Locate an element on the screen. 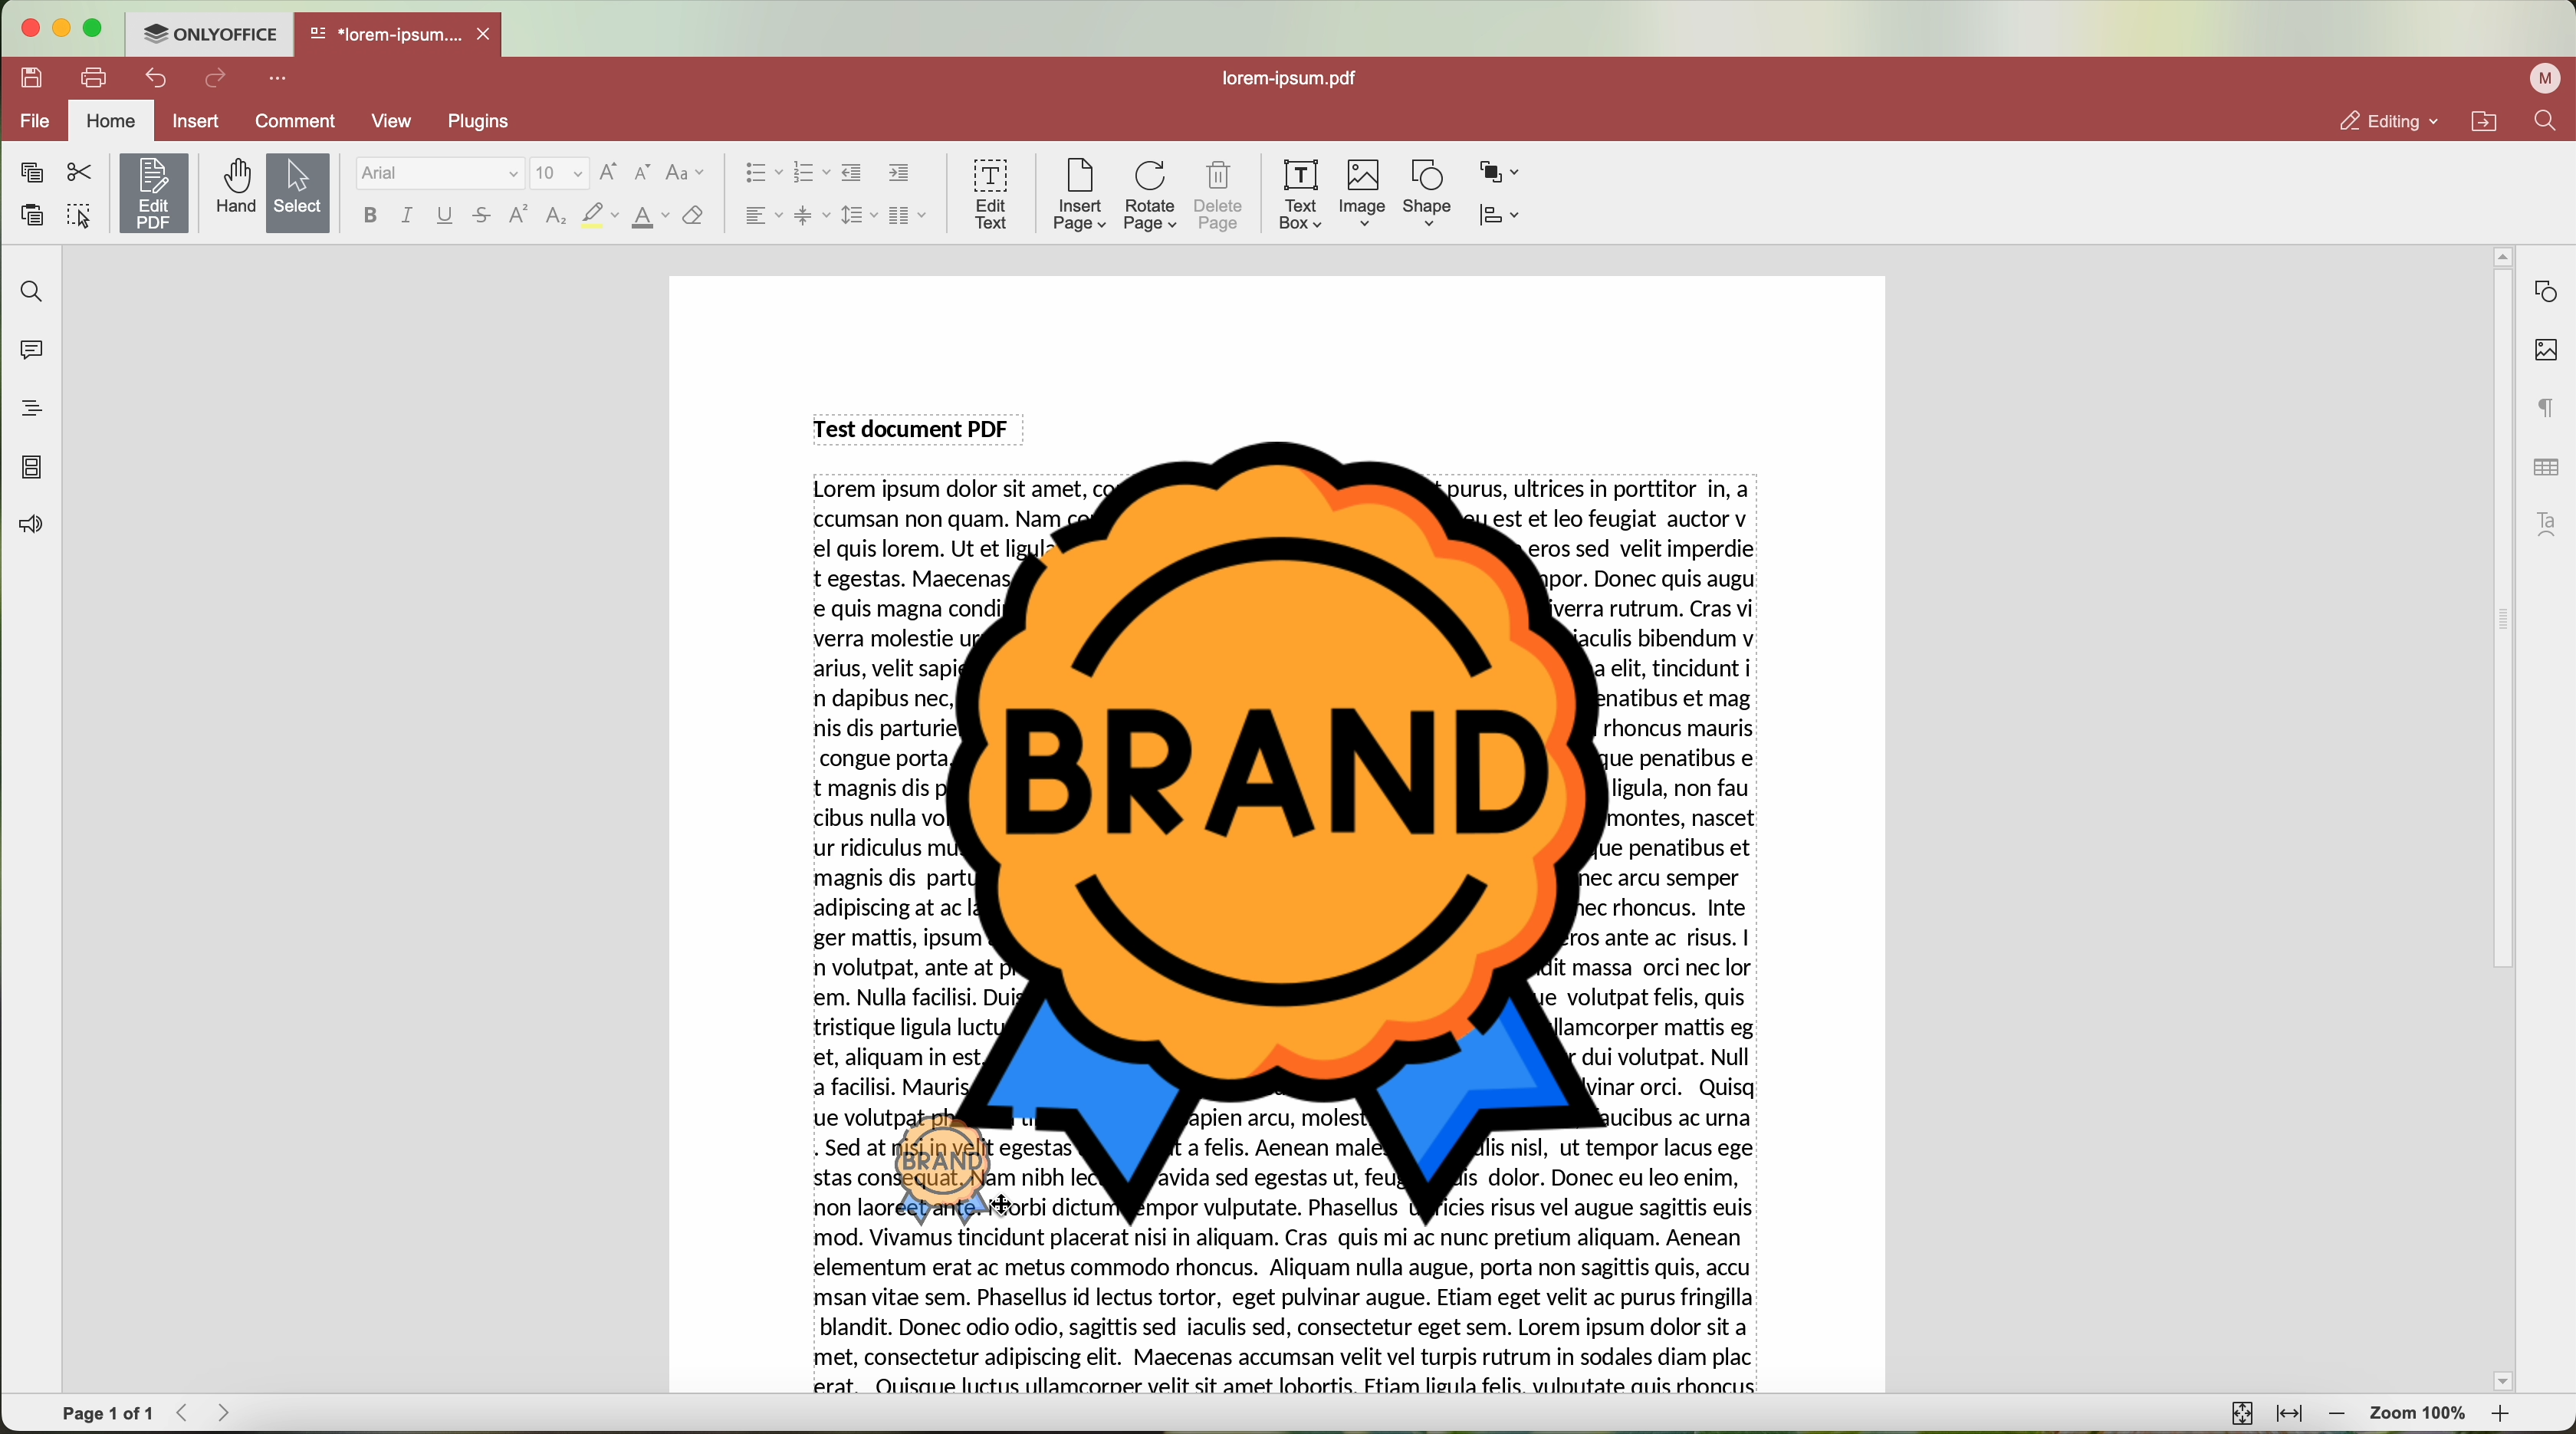  decrement font size is located at coordinates (643, 174).